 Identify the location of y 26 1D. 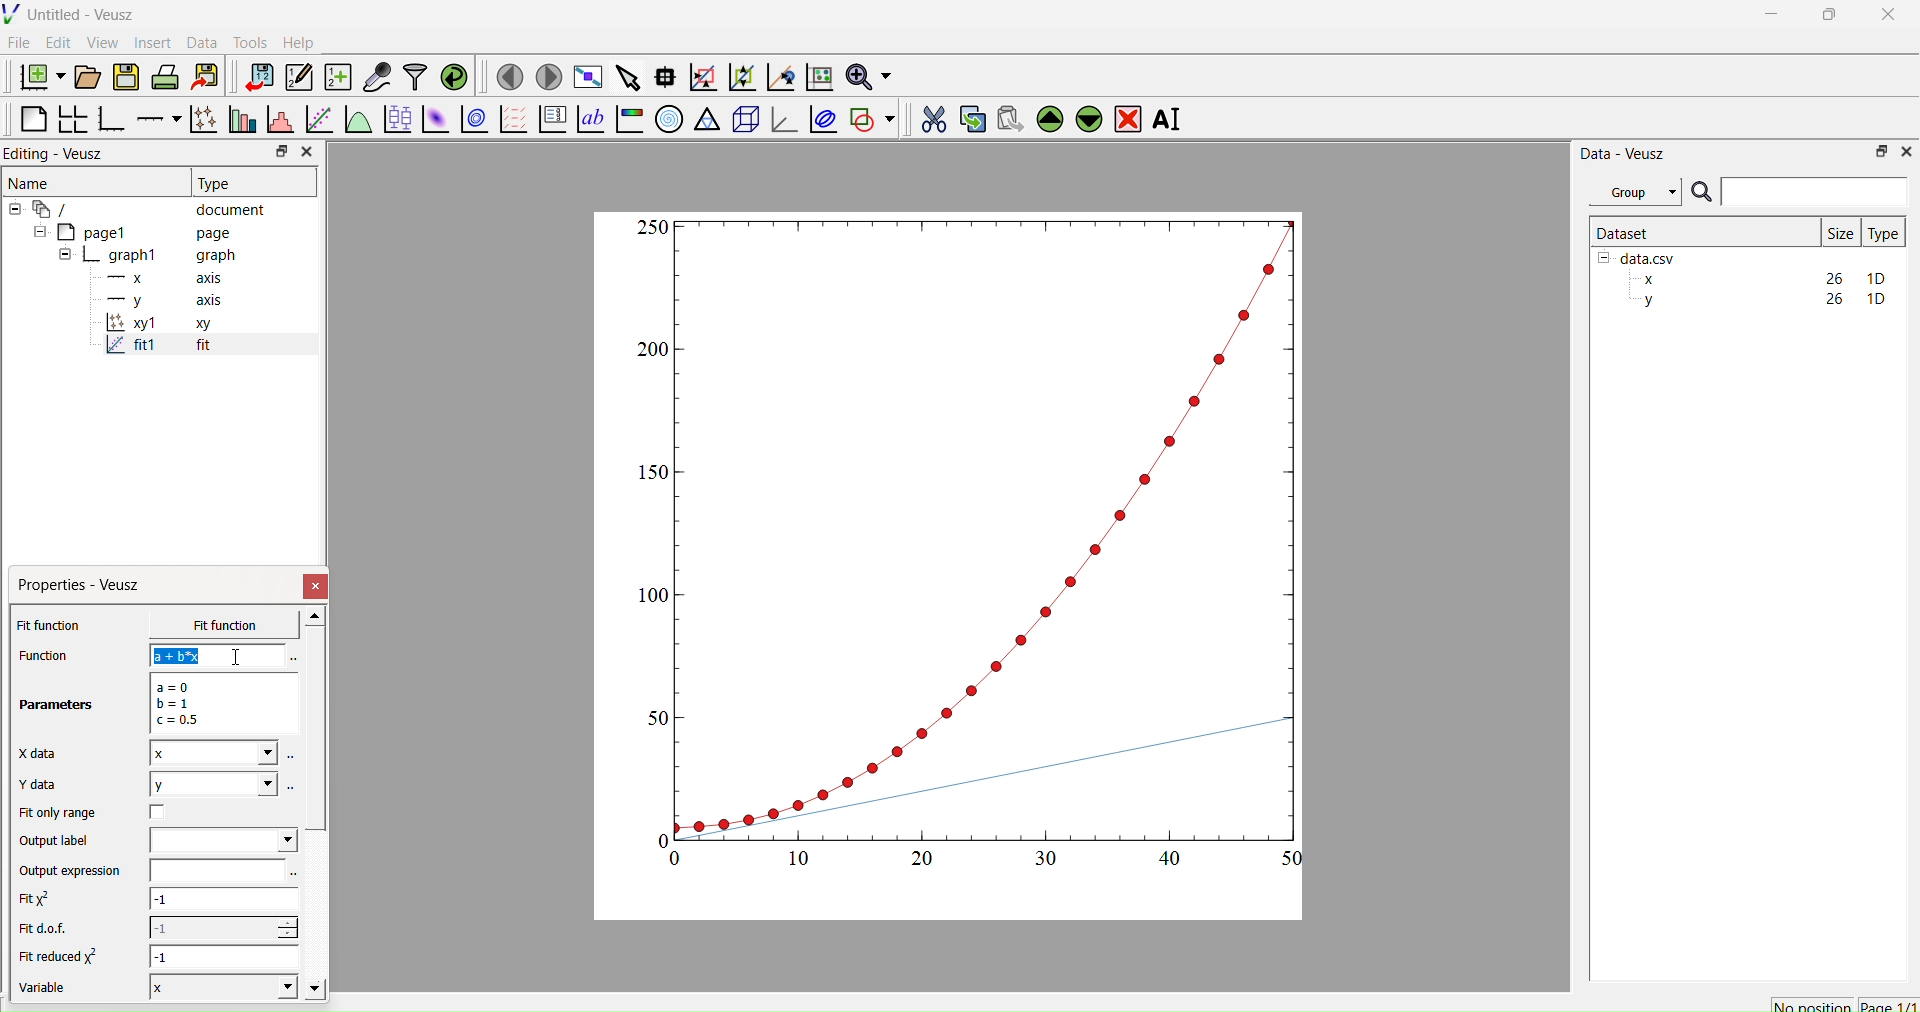
(1759, 299).